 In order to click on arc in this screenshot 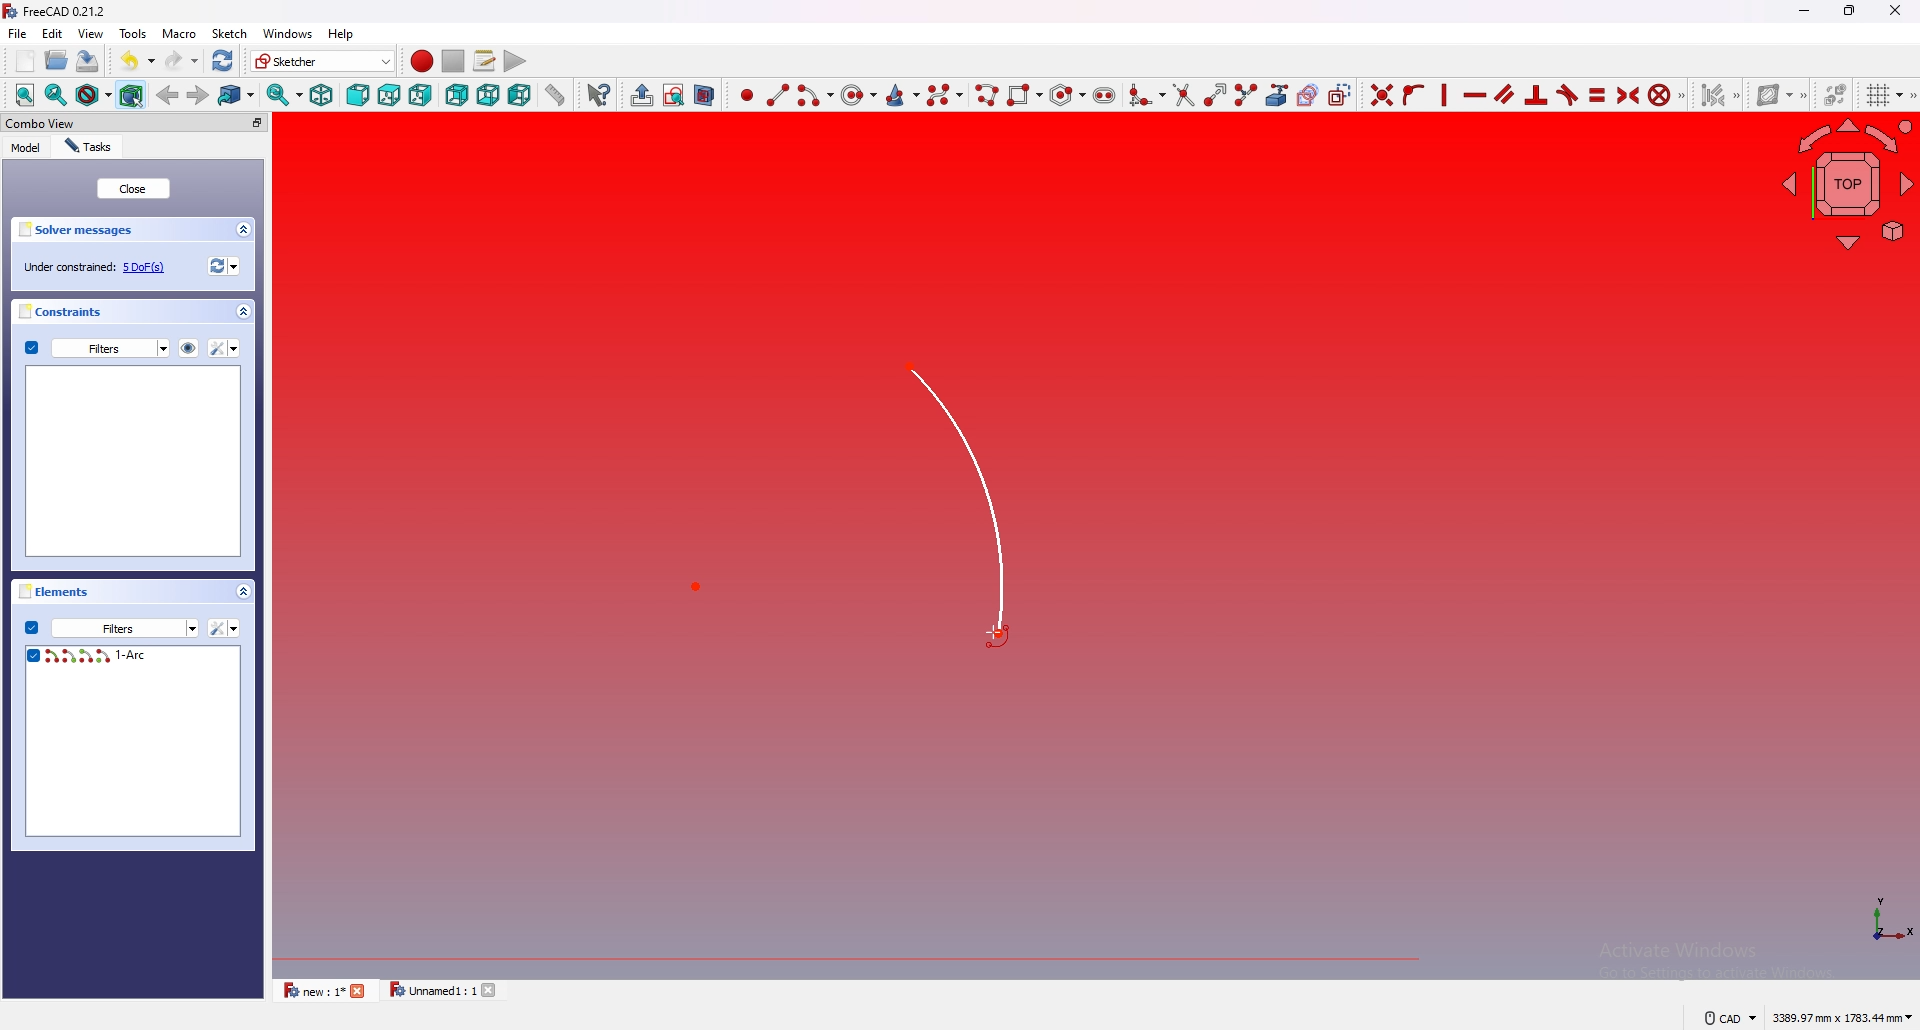, I will do `click(874, 507)`.